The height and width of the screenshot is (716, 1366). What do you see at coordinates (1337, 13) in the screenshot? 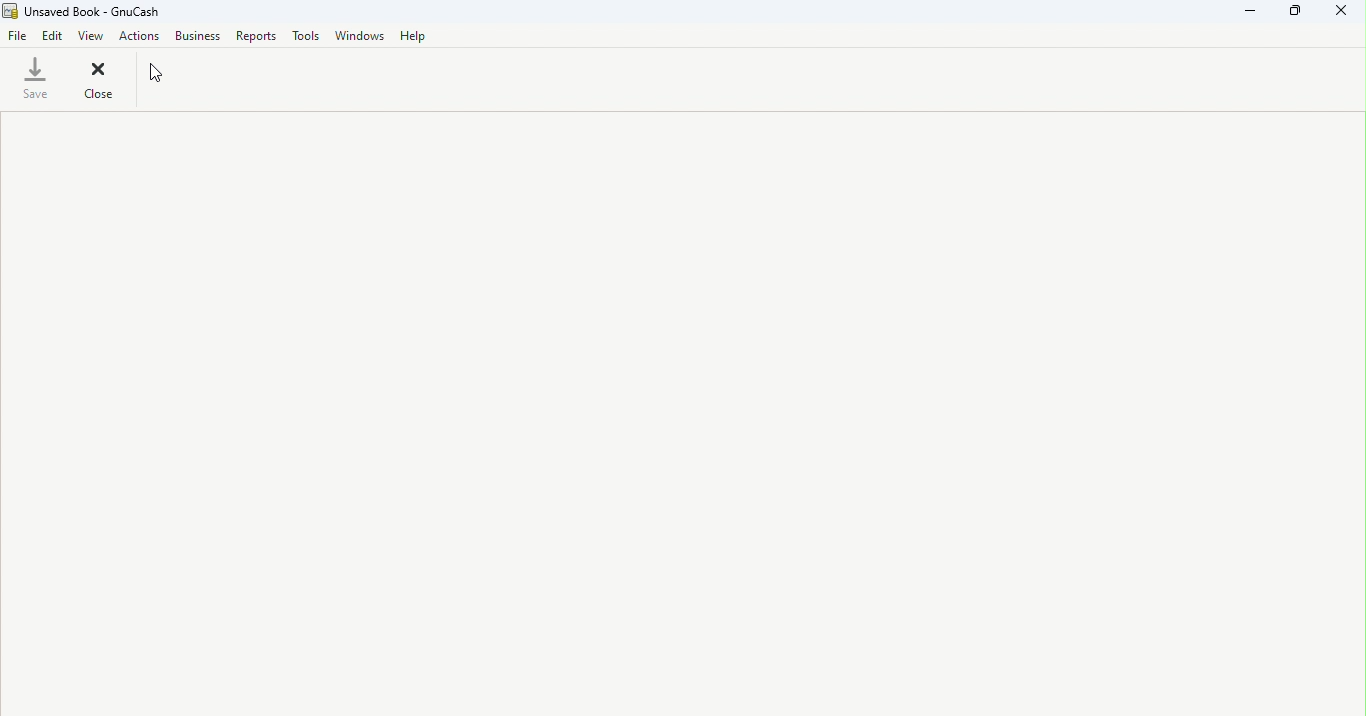
I see `Close` at bounding box center [1337, 13].